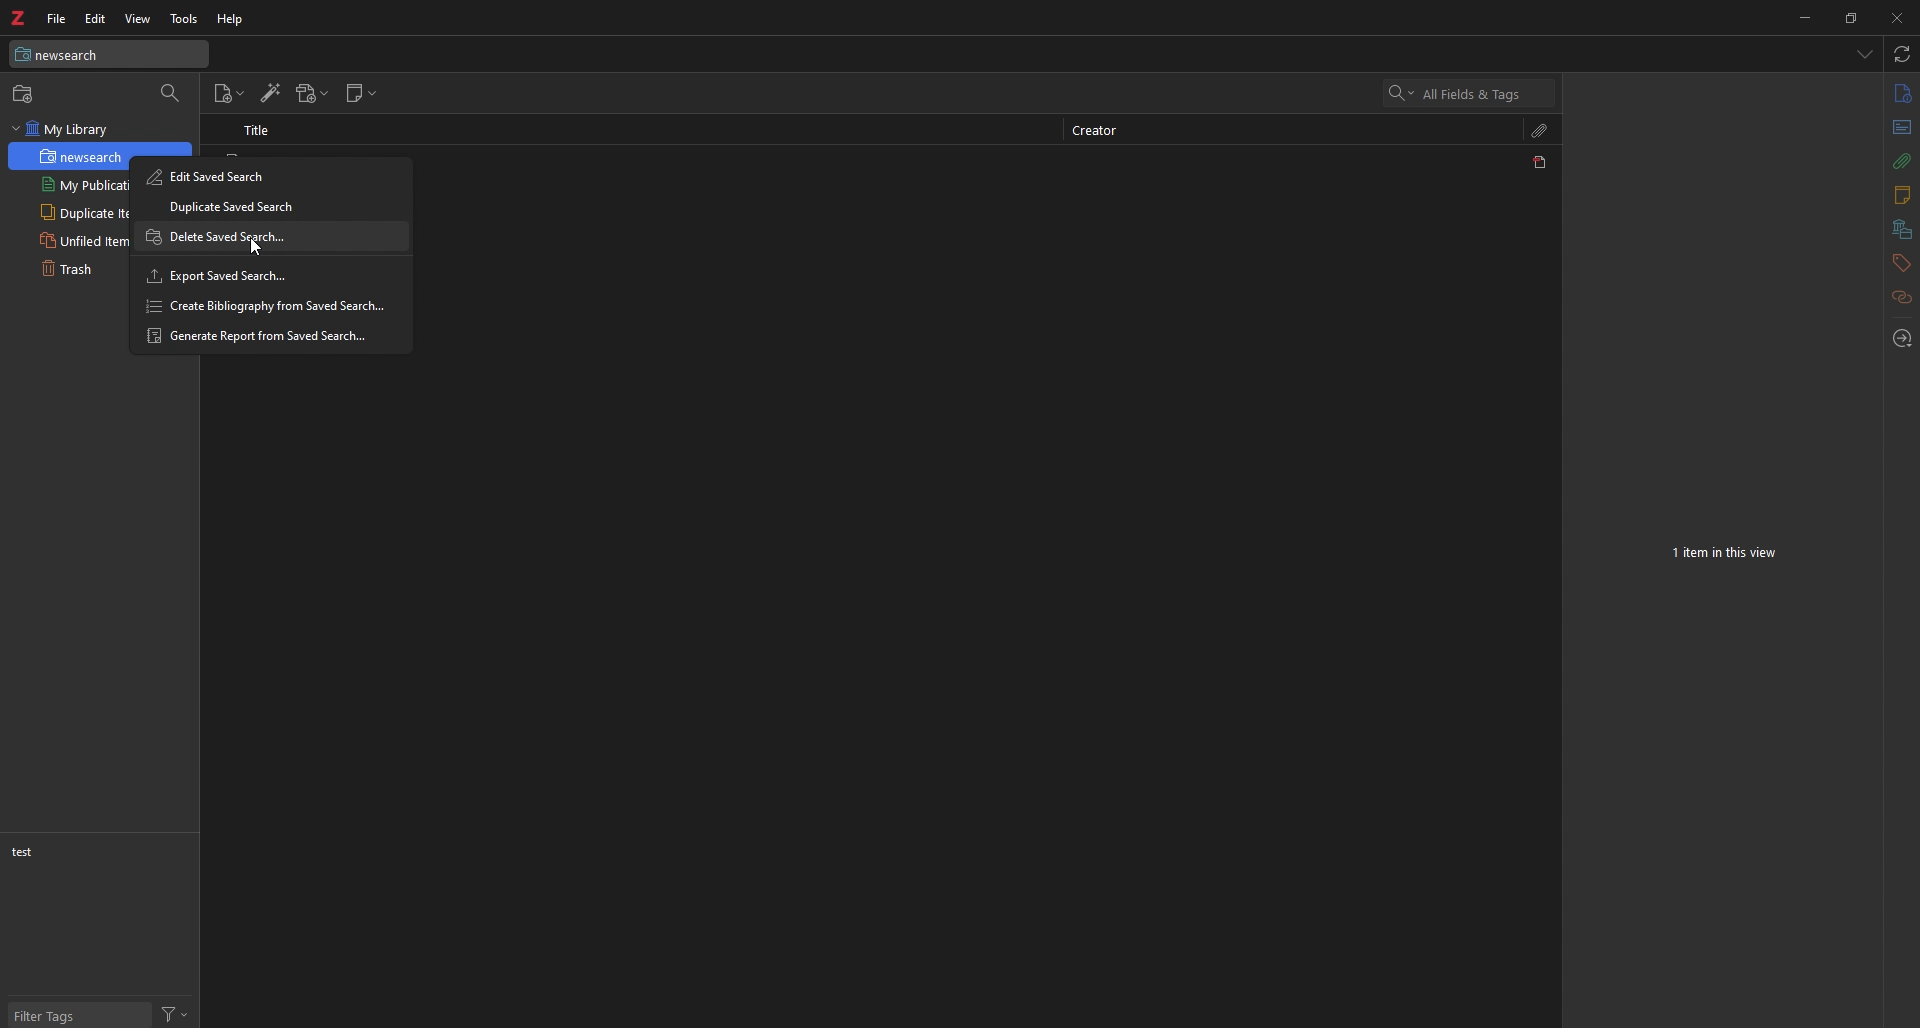  I want to click on mouse cursor, so click(258, 247).